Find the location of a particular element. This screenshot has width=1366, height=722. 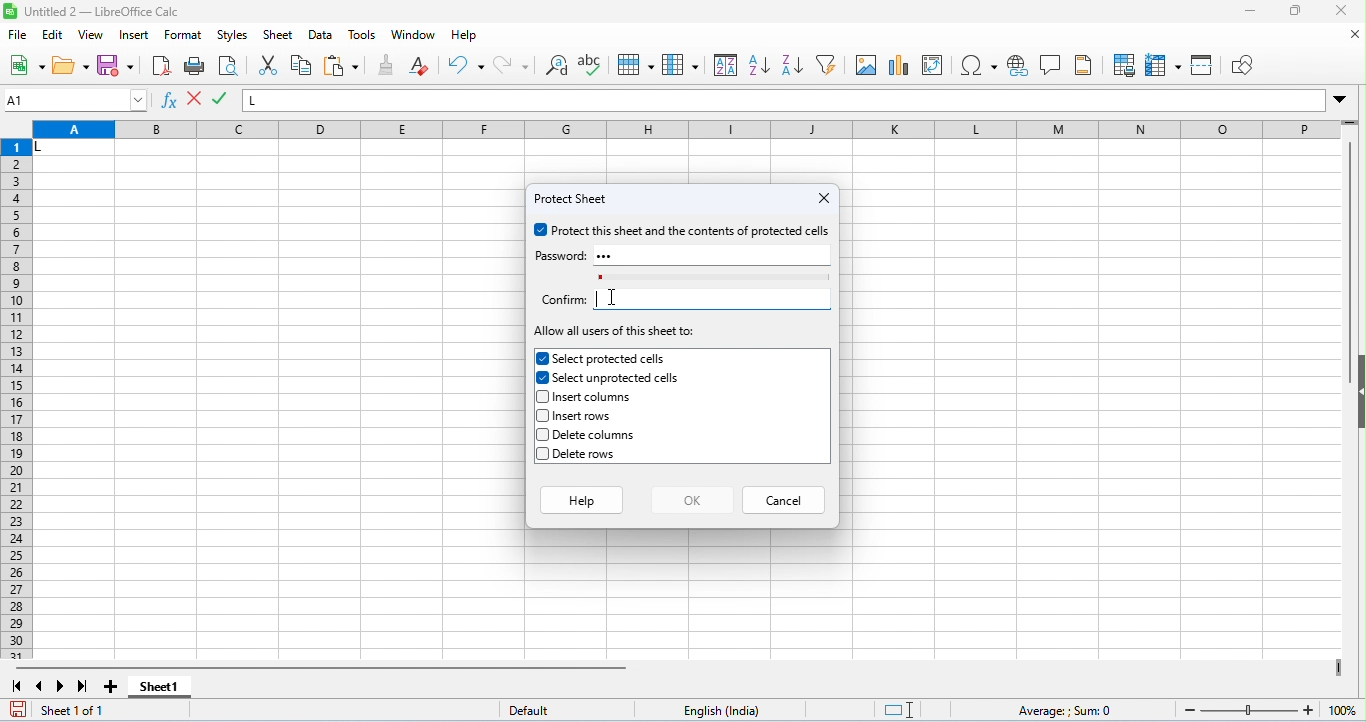

redo is located at coordinates (511, 65).